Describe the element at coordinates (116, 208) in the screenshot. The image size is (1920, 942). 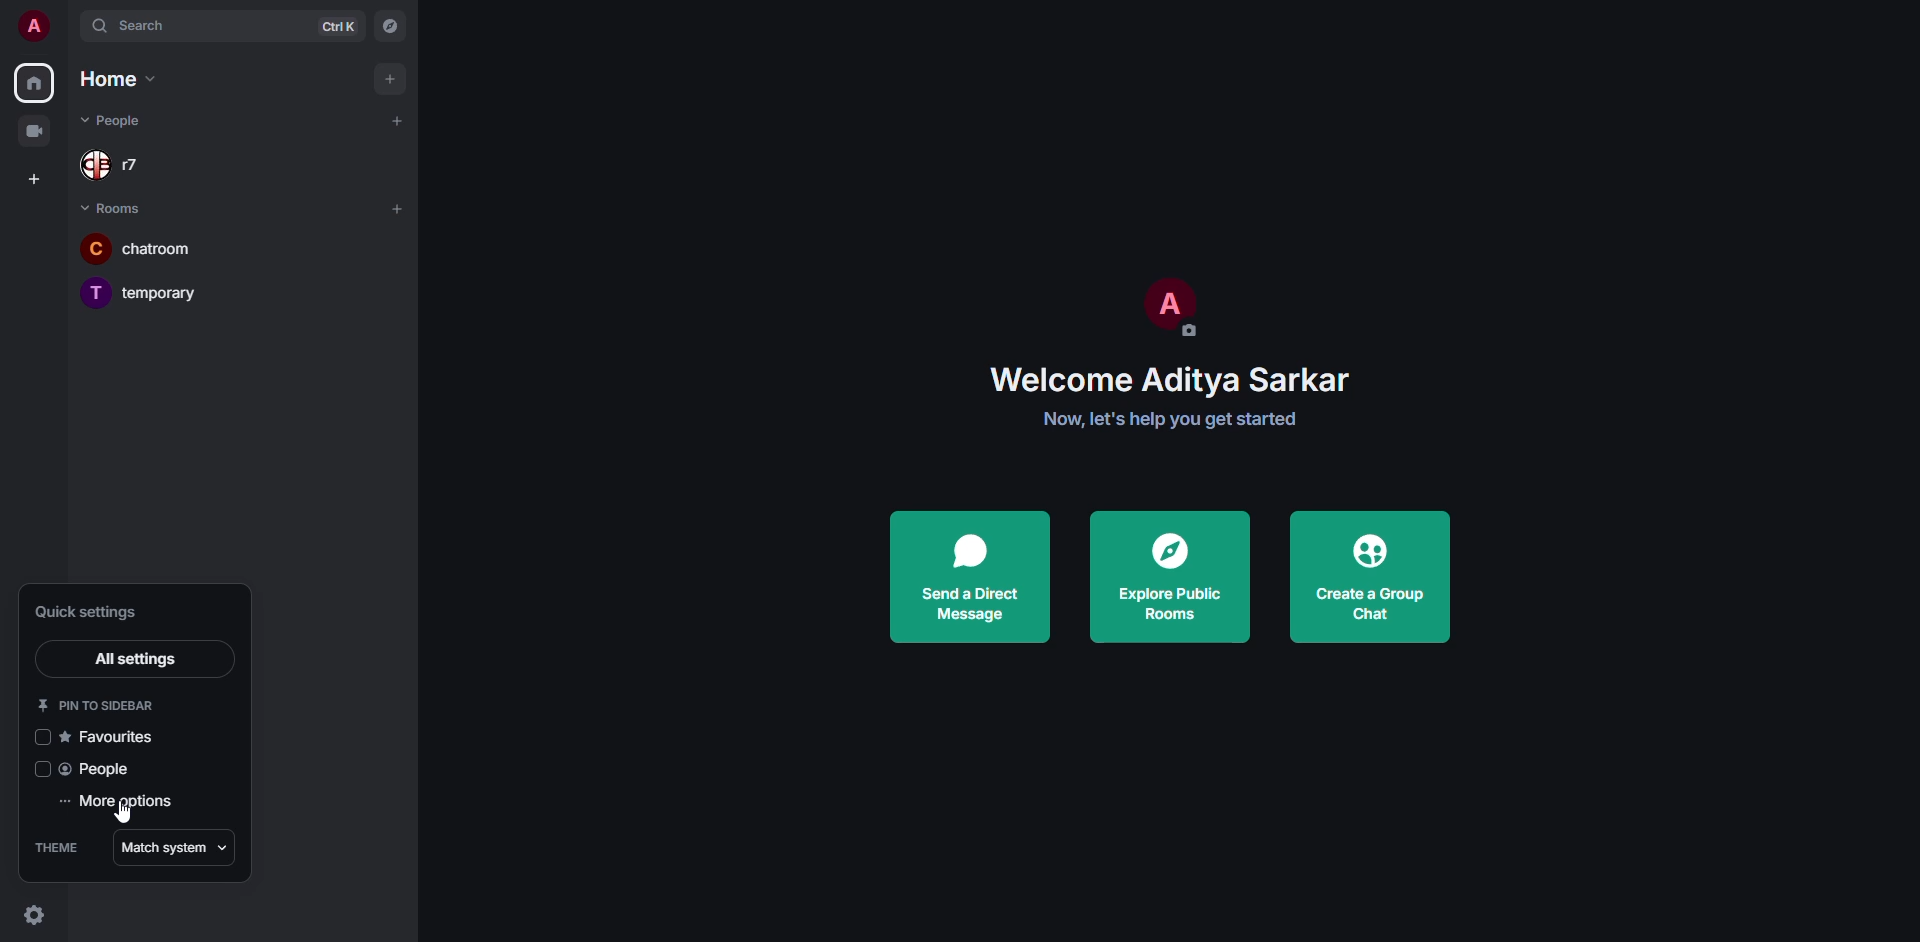
I see `rooms` at that location.